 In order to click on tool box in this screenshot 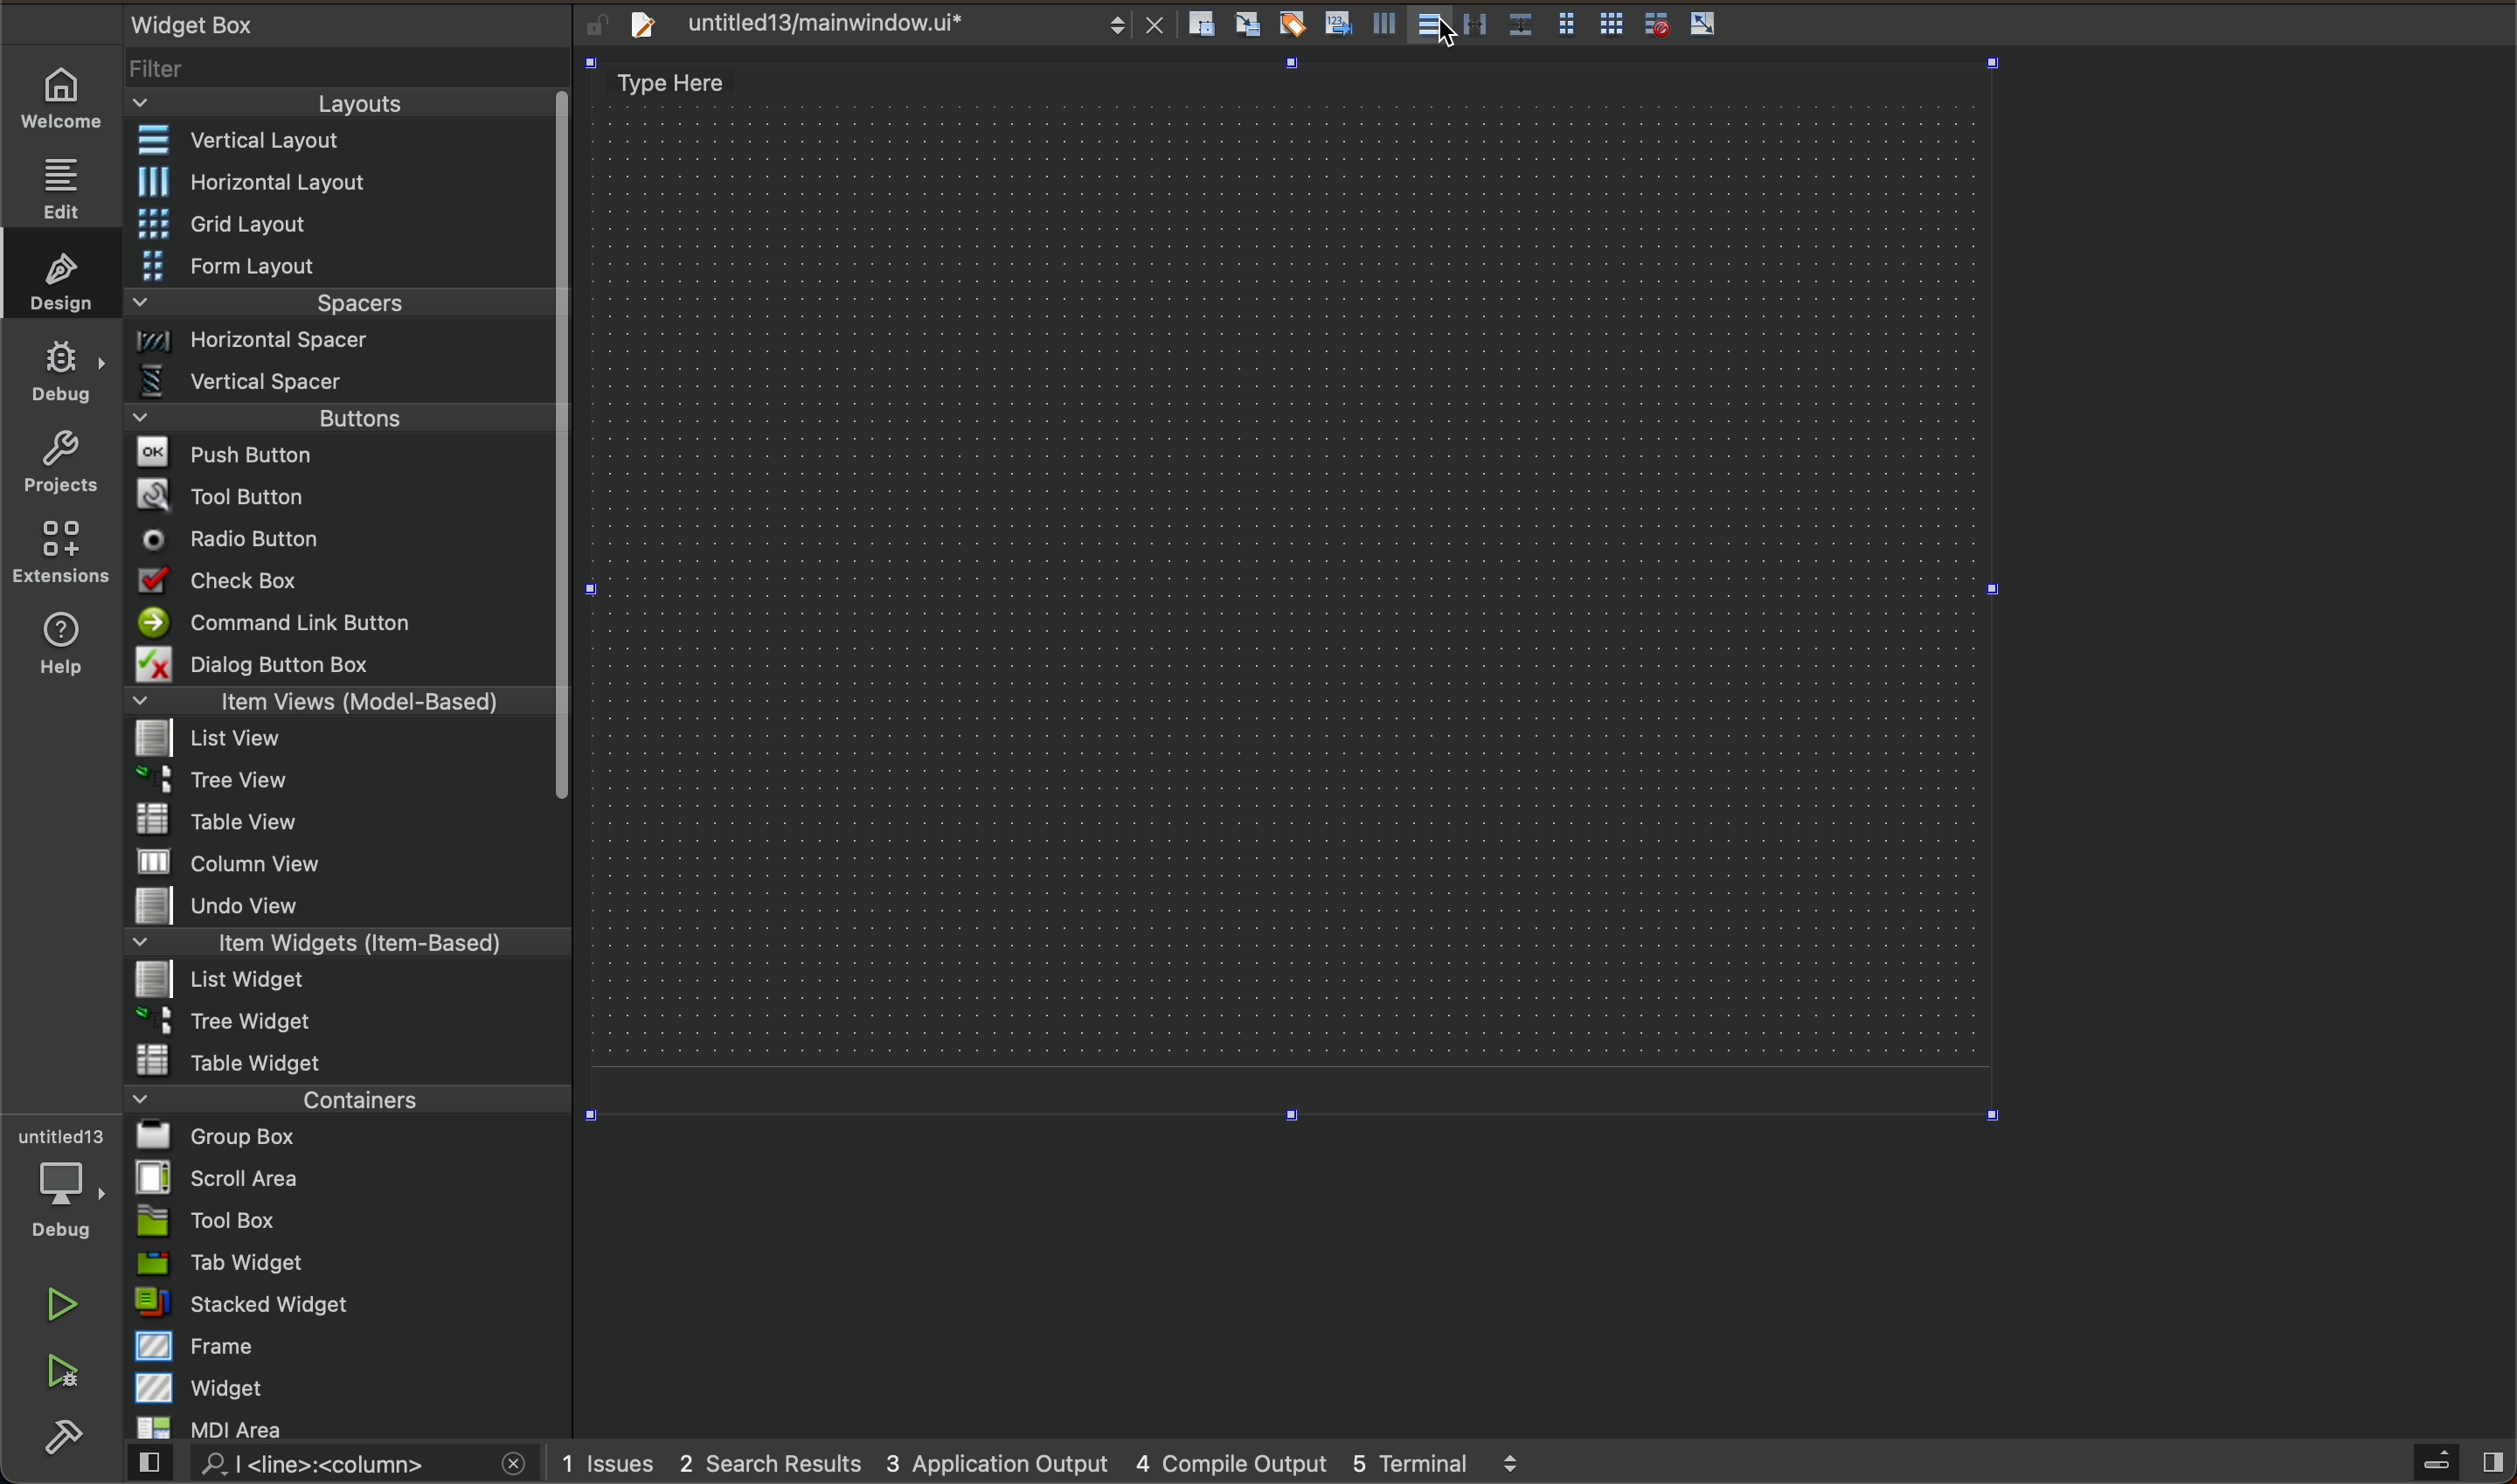, I will do `click(340, 1221)`.